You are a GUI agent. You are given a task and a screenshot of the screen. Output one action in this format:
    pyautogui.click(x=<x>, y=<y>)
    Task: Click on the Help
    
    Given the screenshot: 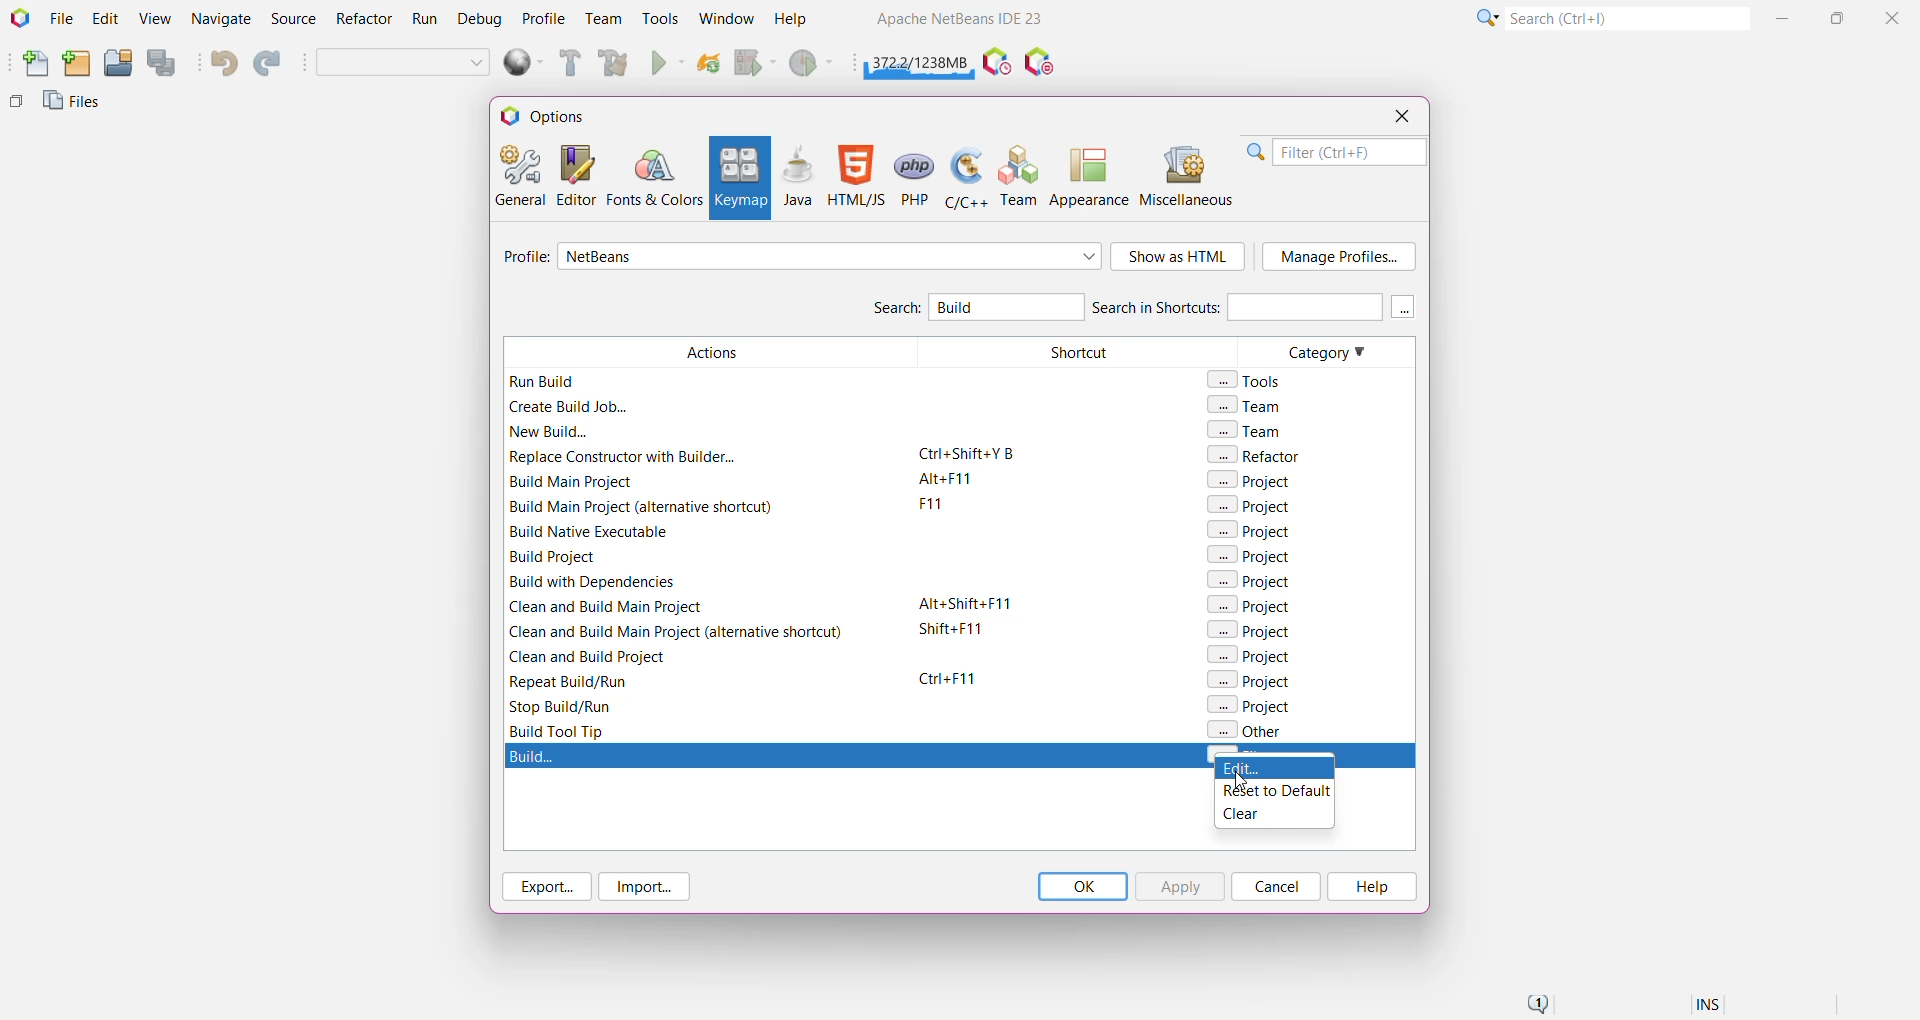 What is the action you would take?
    pyautogui.click(x=800, y=21)
    